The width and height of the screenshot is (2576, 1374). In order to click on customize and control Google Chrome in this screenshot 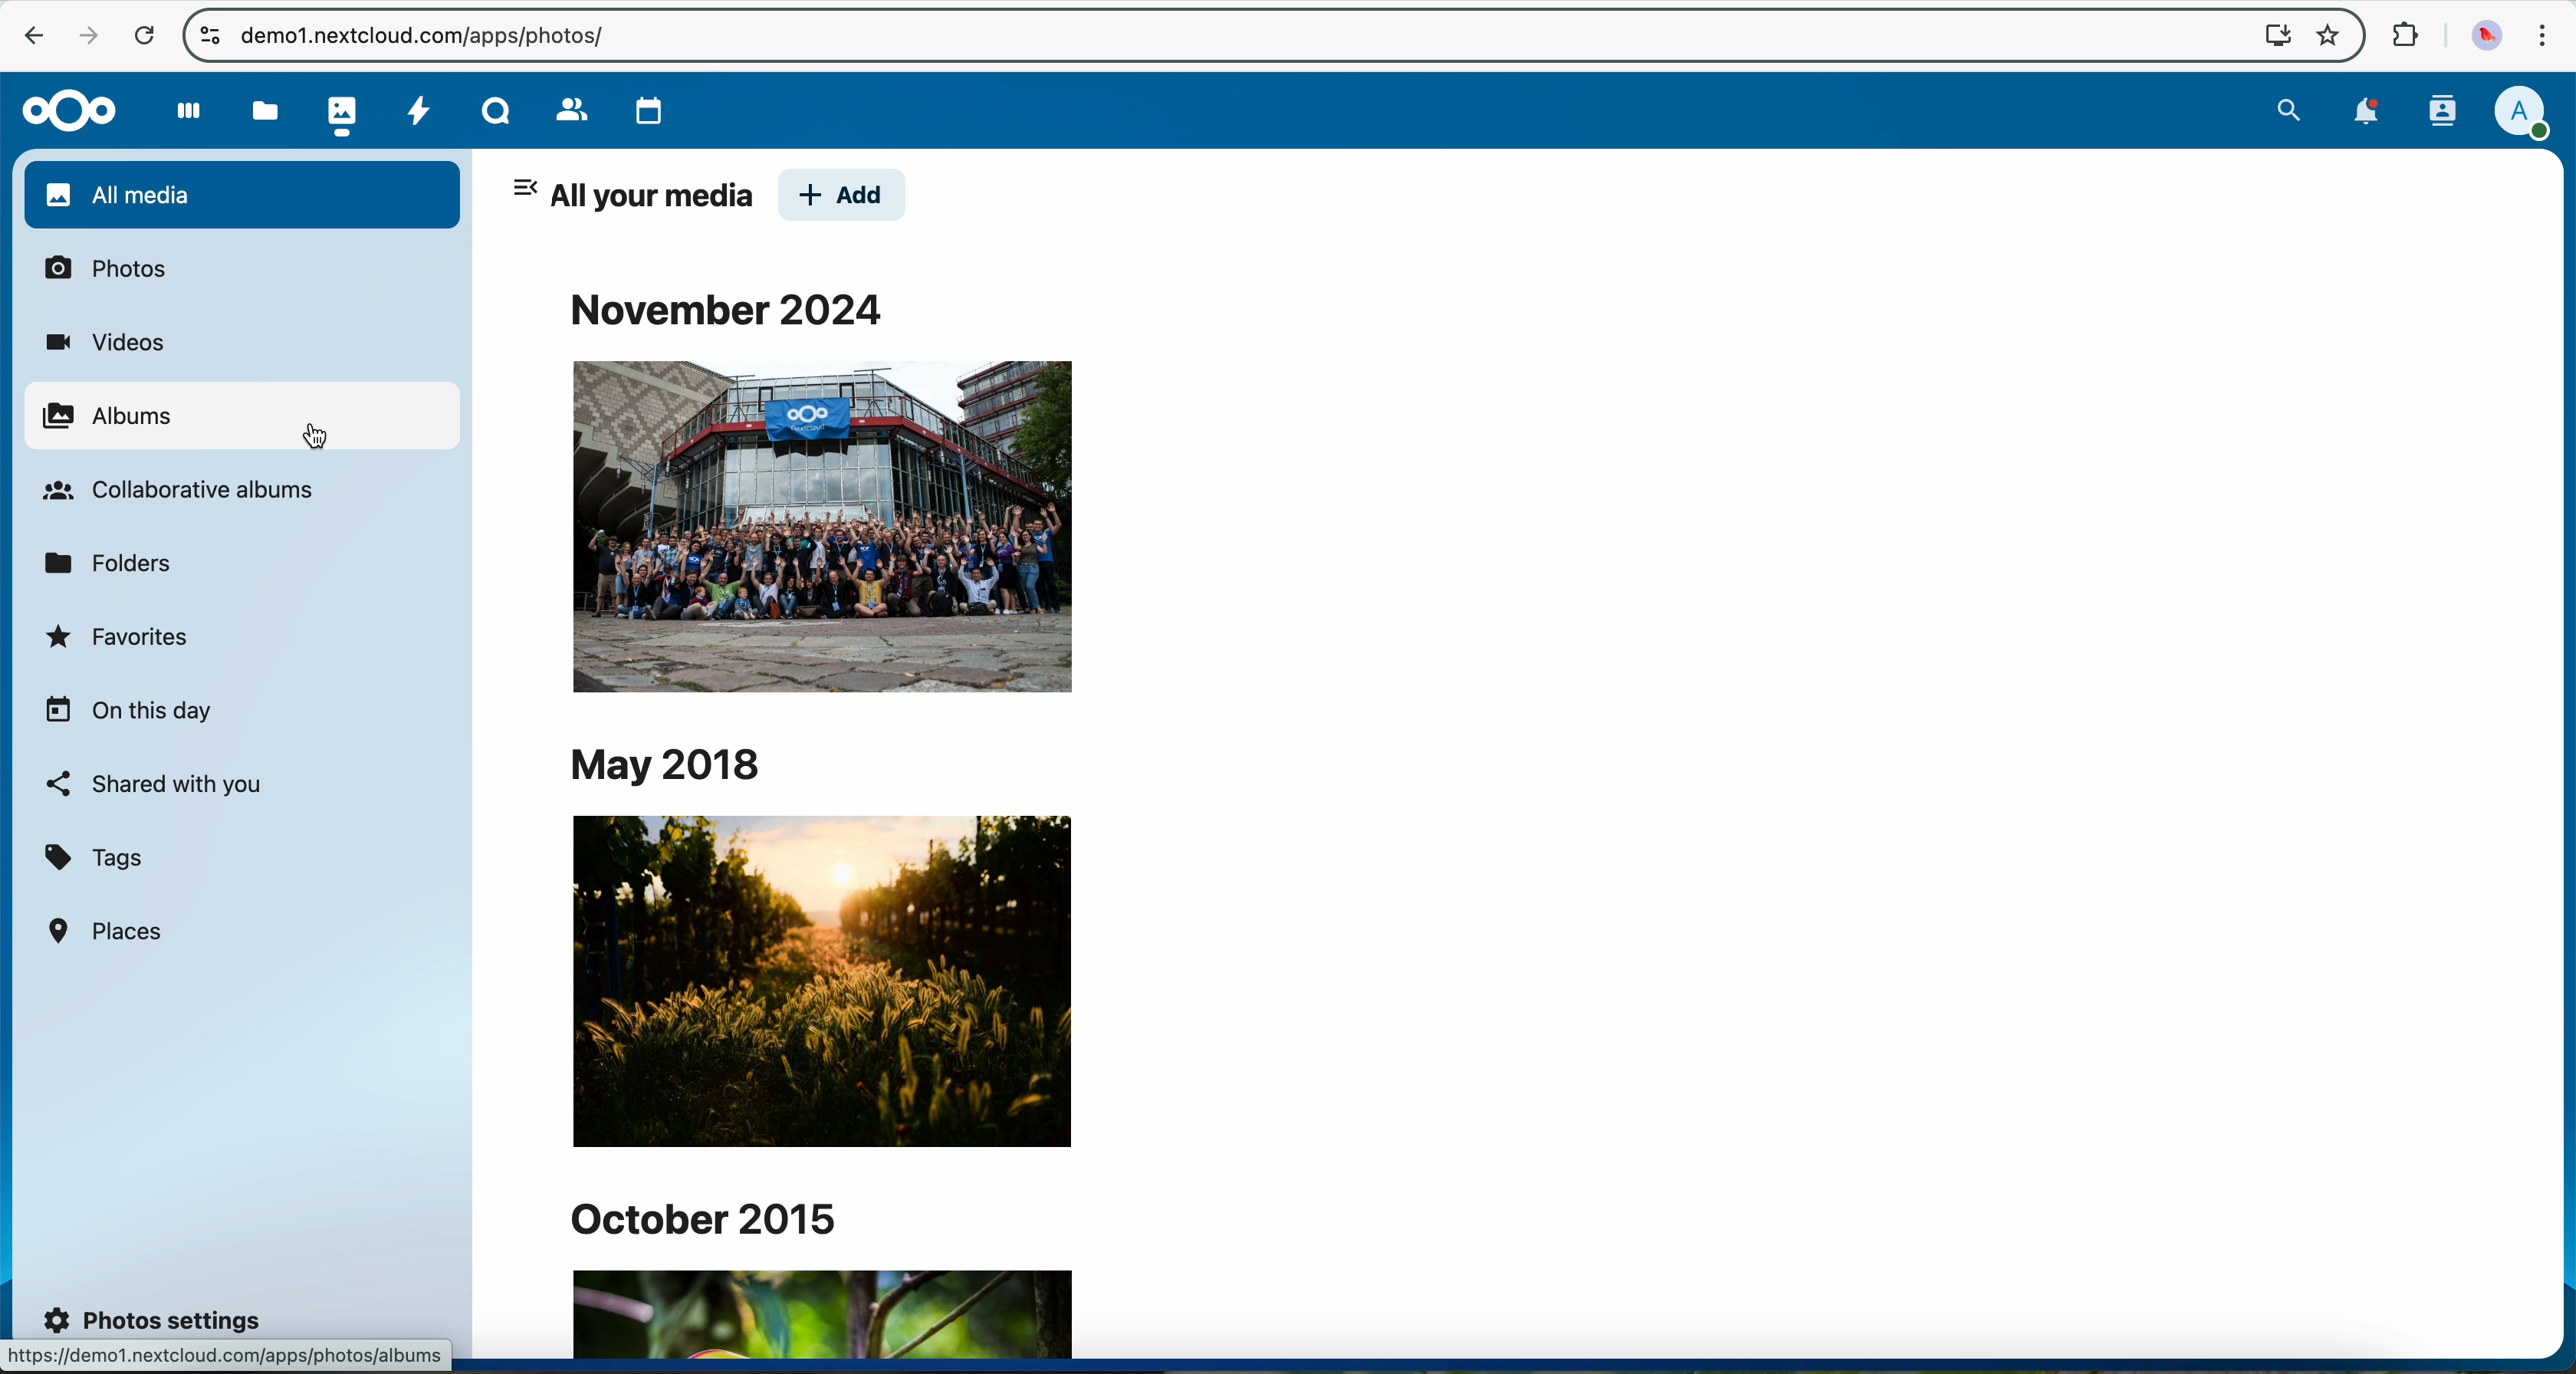, I will do `click(2540, 40)`.